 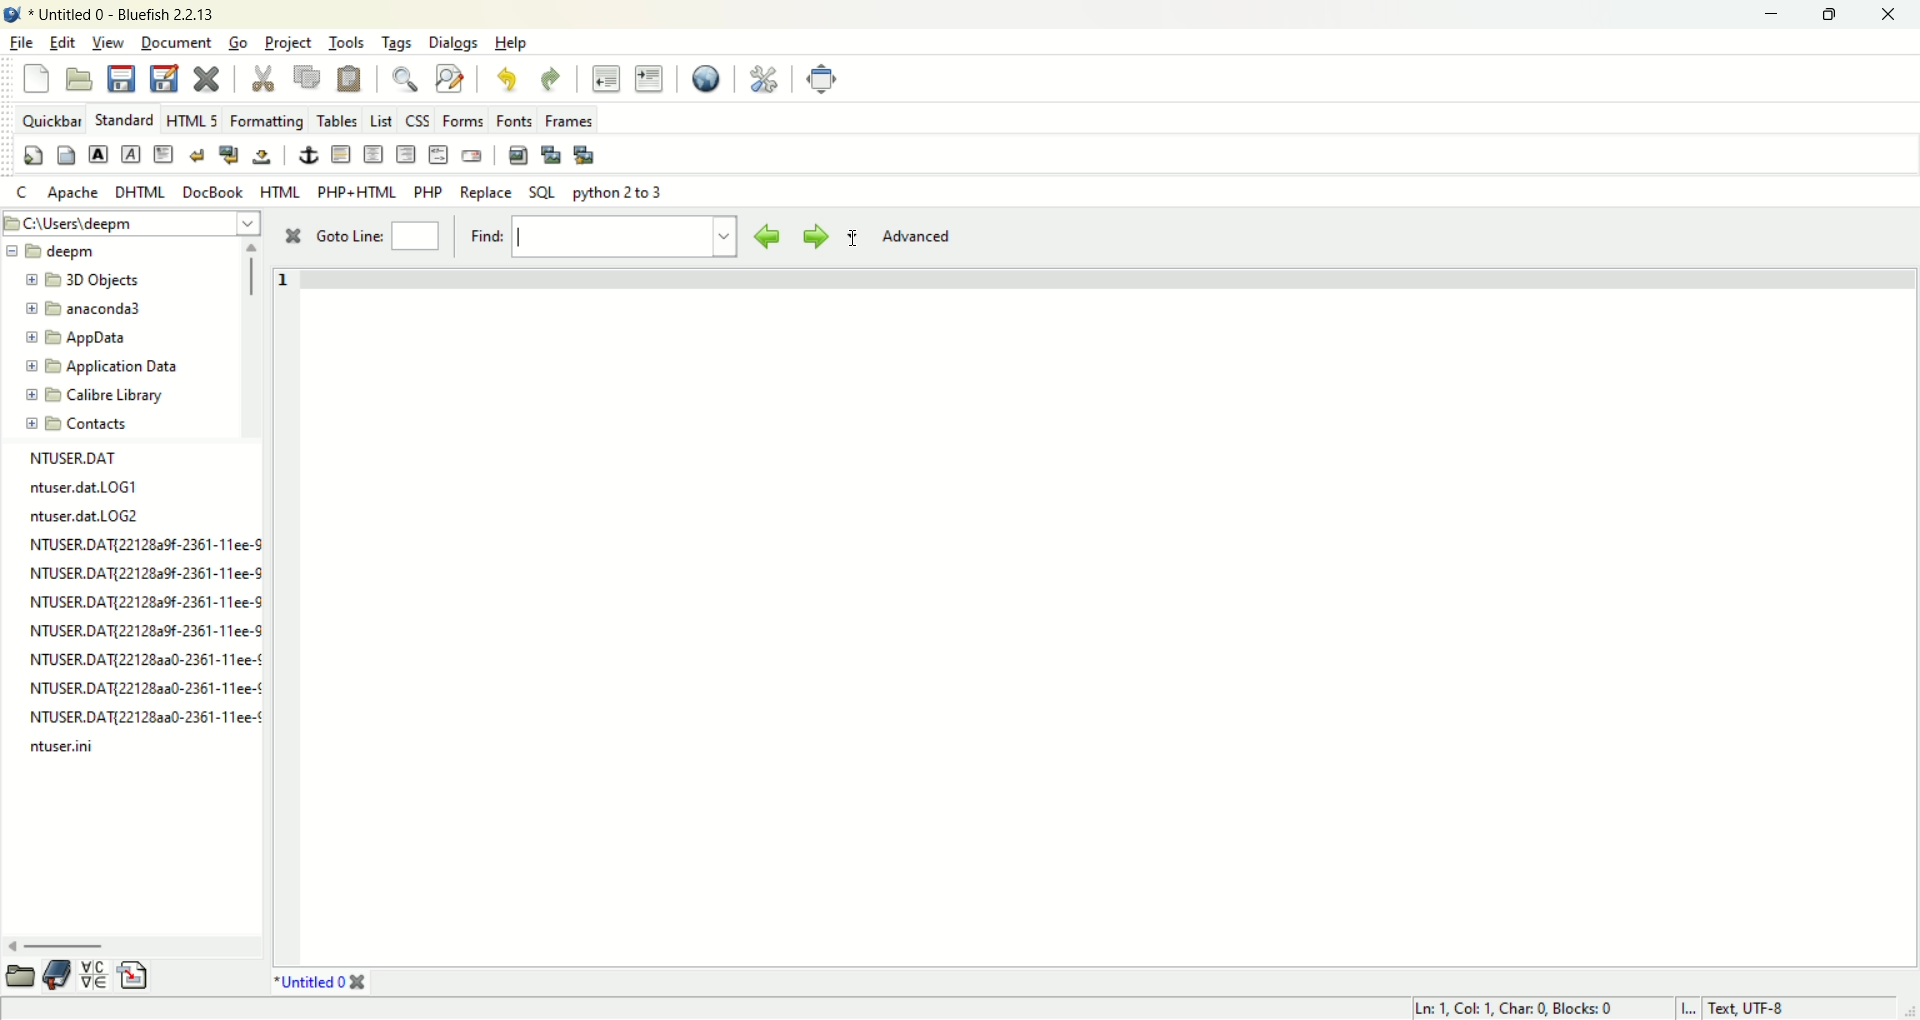 What do you see at coordinates (395, 43) in the screenshot?
I see `tags` at bounding box center [395, 43].